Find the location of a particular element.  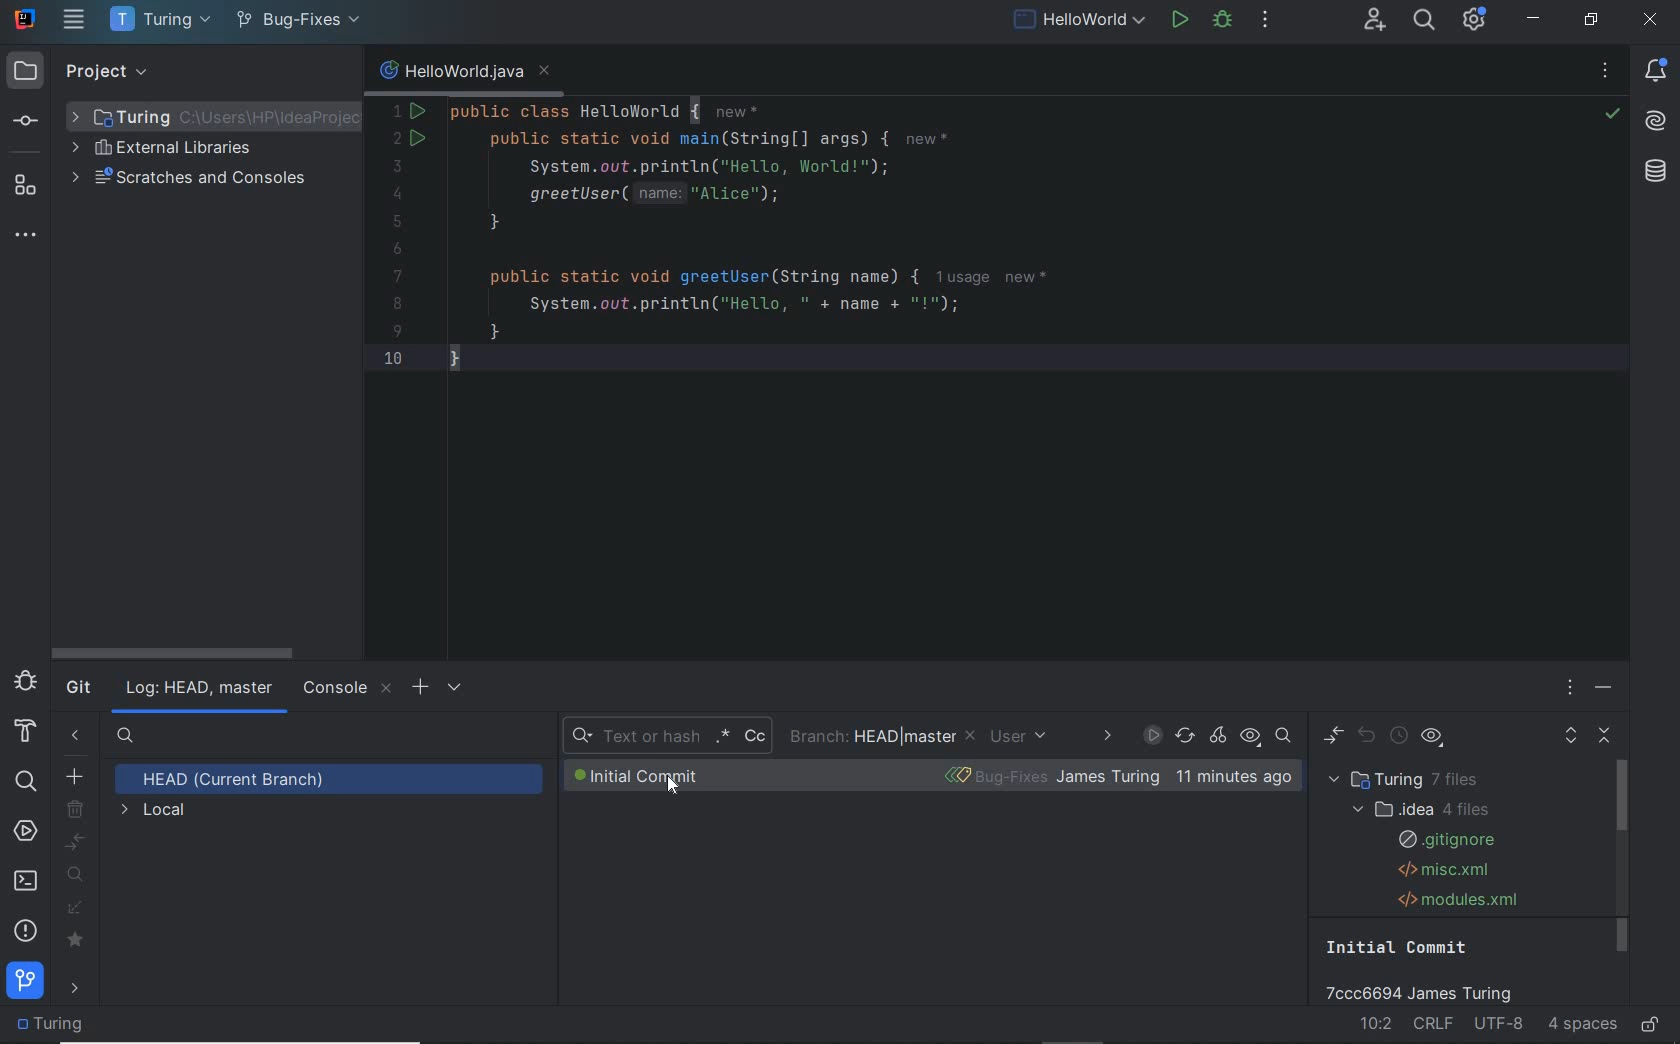

expand is located at coordinates (240, 72).